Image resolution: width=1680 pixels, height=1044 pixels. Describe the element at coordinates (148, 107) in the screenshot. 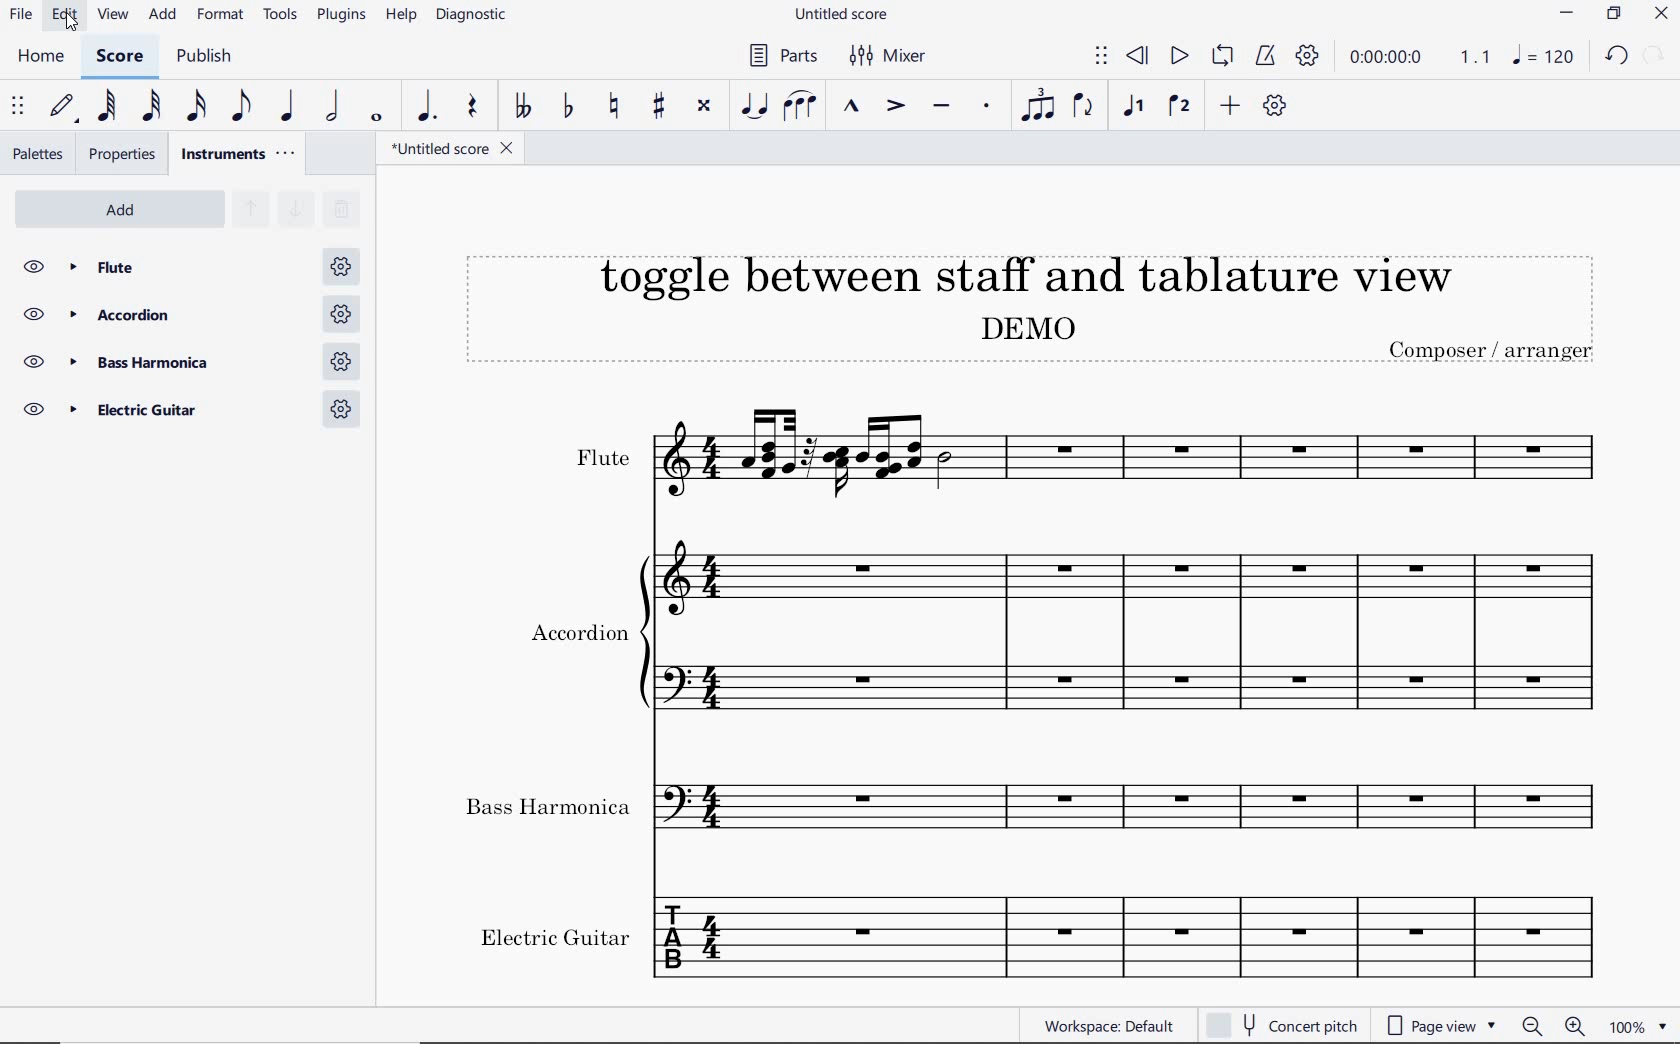

I see `32nd note` at that location.